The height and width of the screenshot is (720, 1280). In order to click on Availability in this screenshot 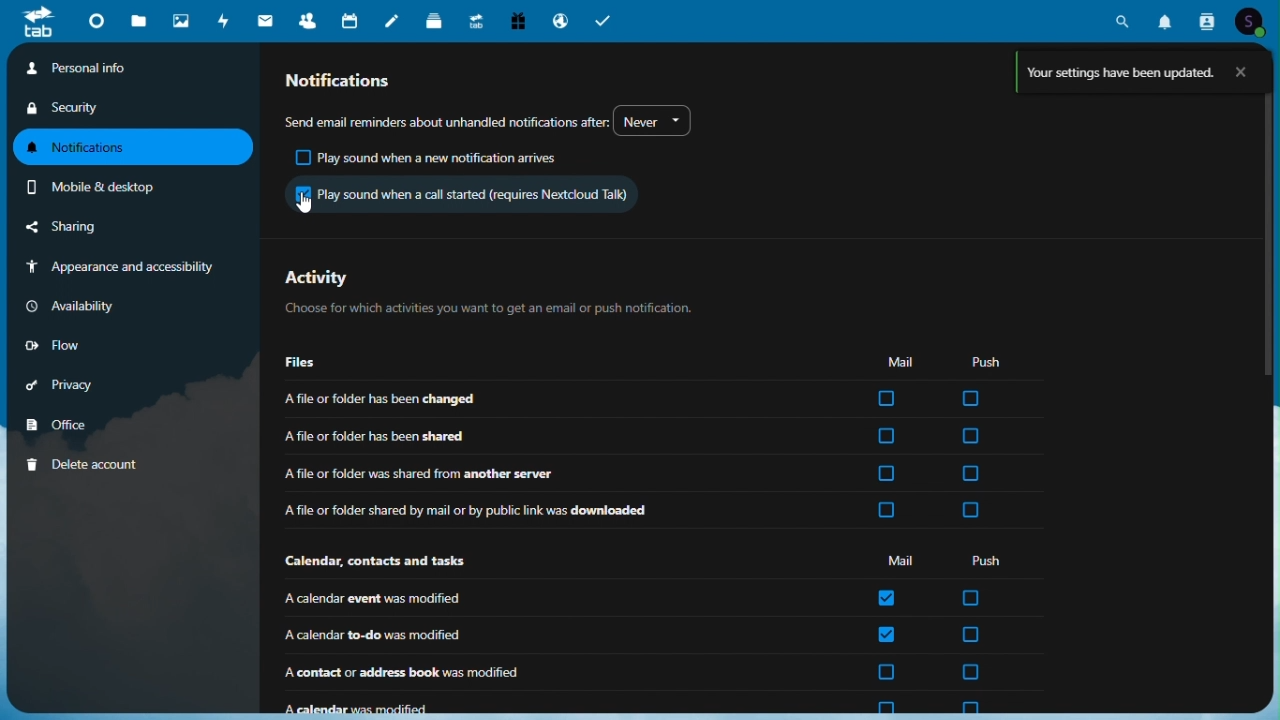, I will do `click(73, 304)`.